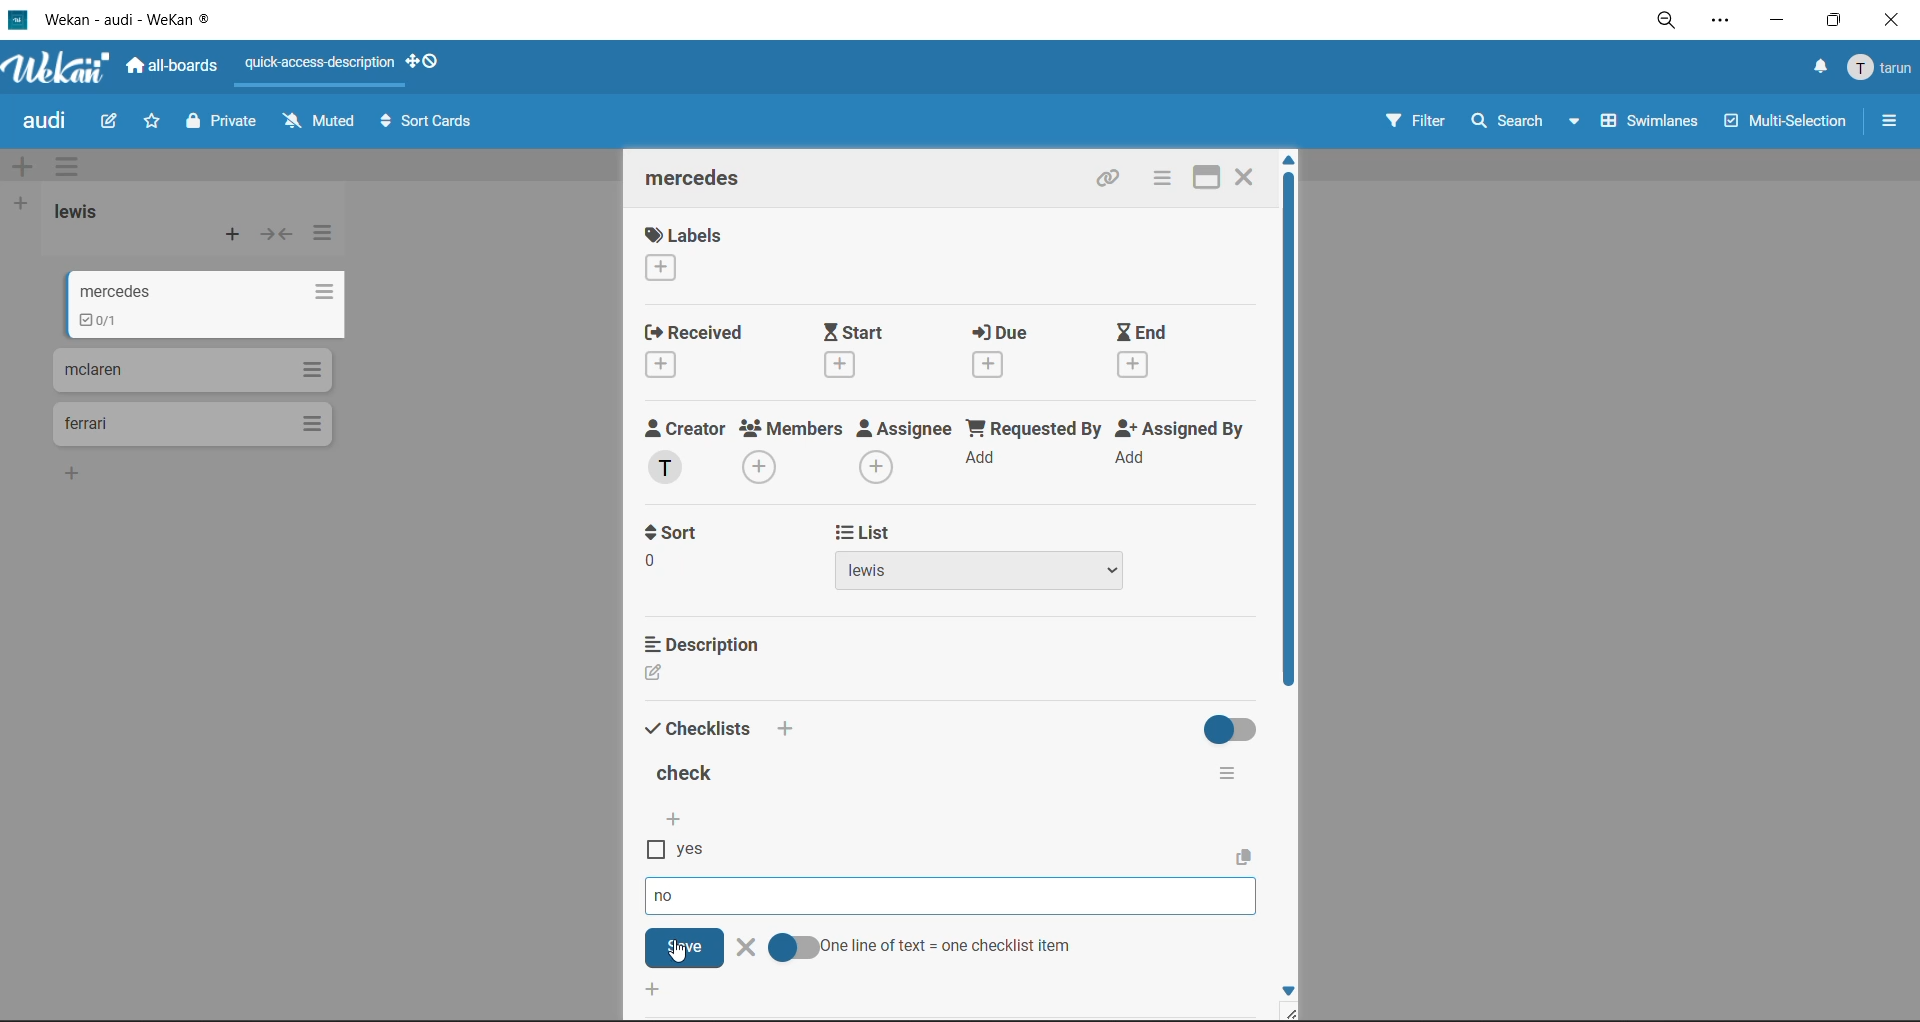 The image size is (1920, 1022). Describe the element at coordinates (1197, 177) in the screenshot. I see `maximize` at that location.